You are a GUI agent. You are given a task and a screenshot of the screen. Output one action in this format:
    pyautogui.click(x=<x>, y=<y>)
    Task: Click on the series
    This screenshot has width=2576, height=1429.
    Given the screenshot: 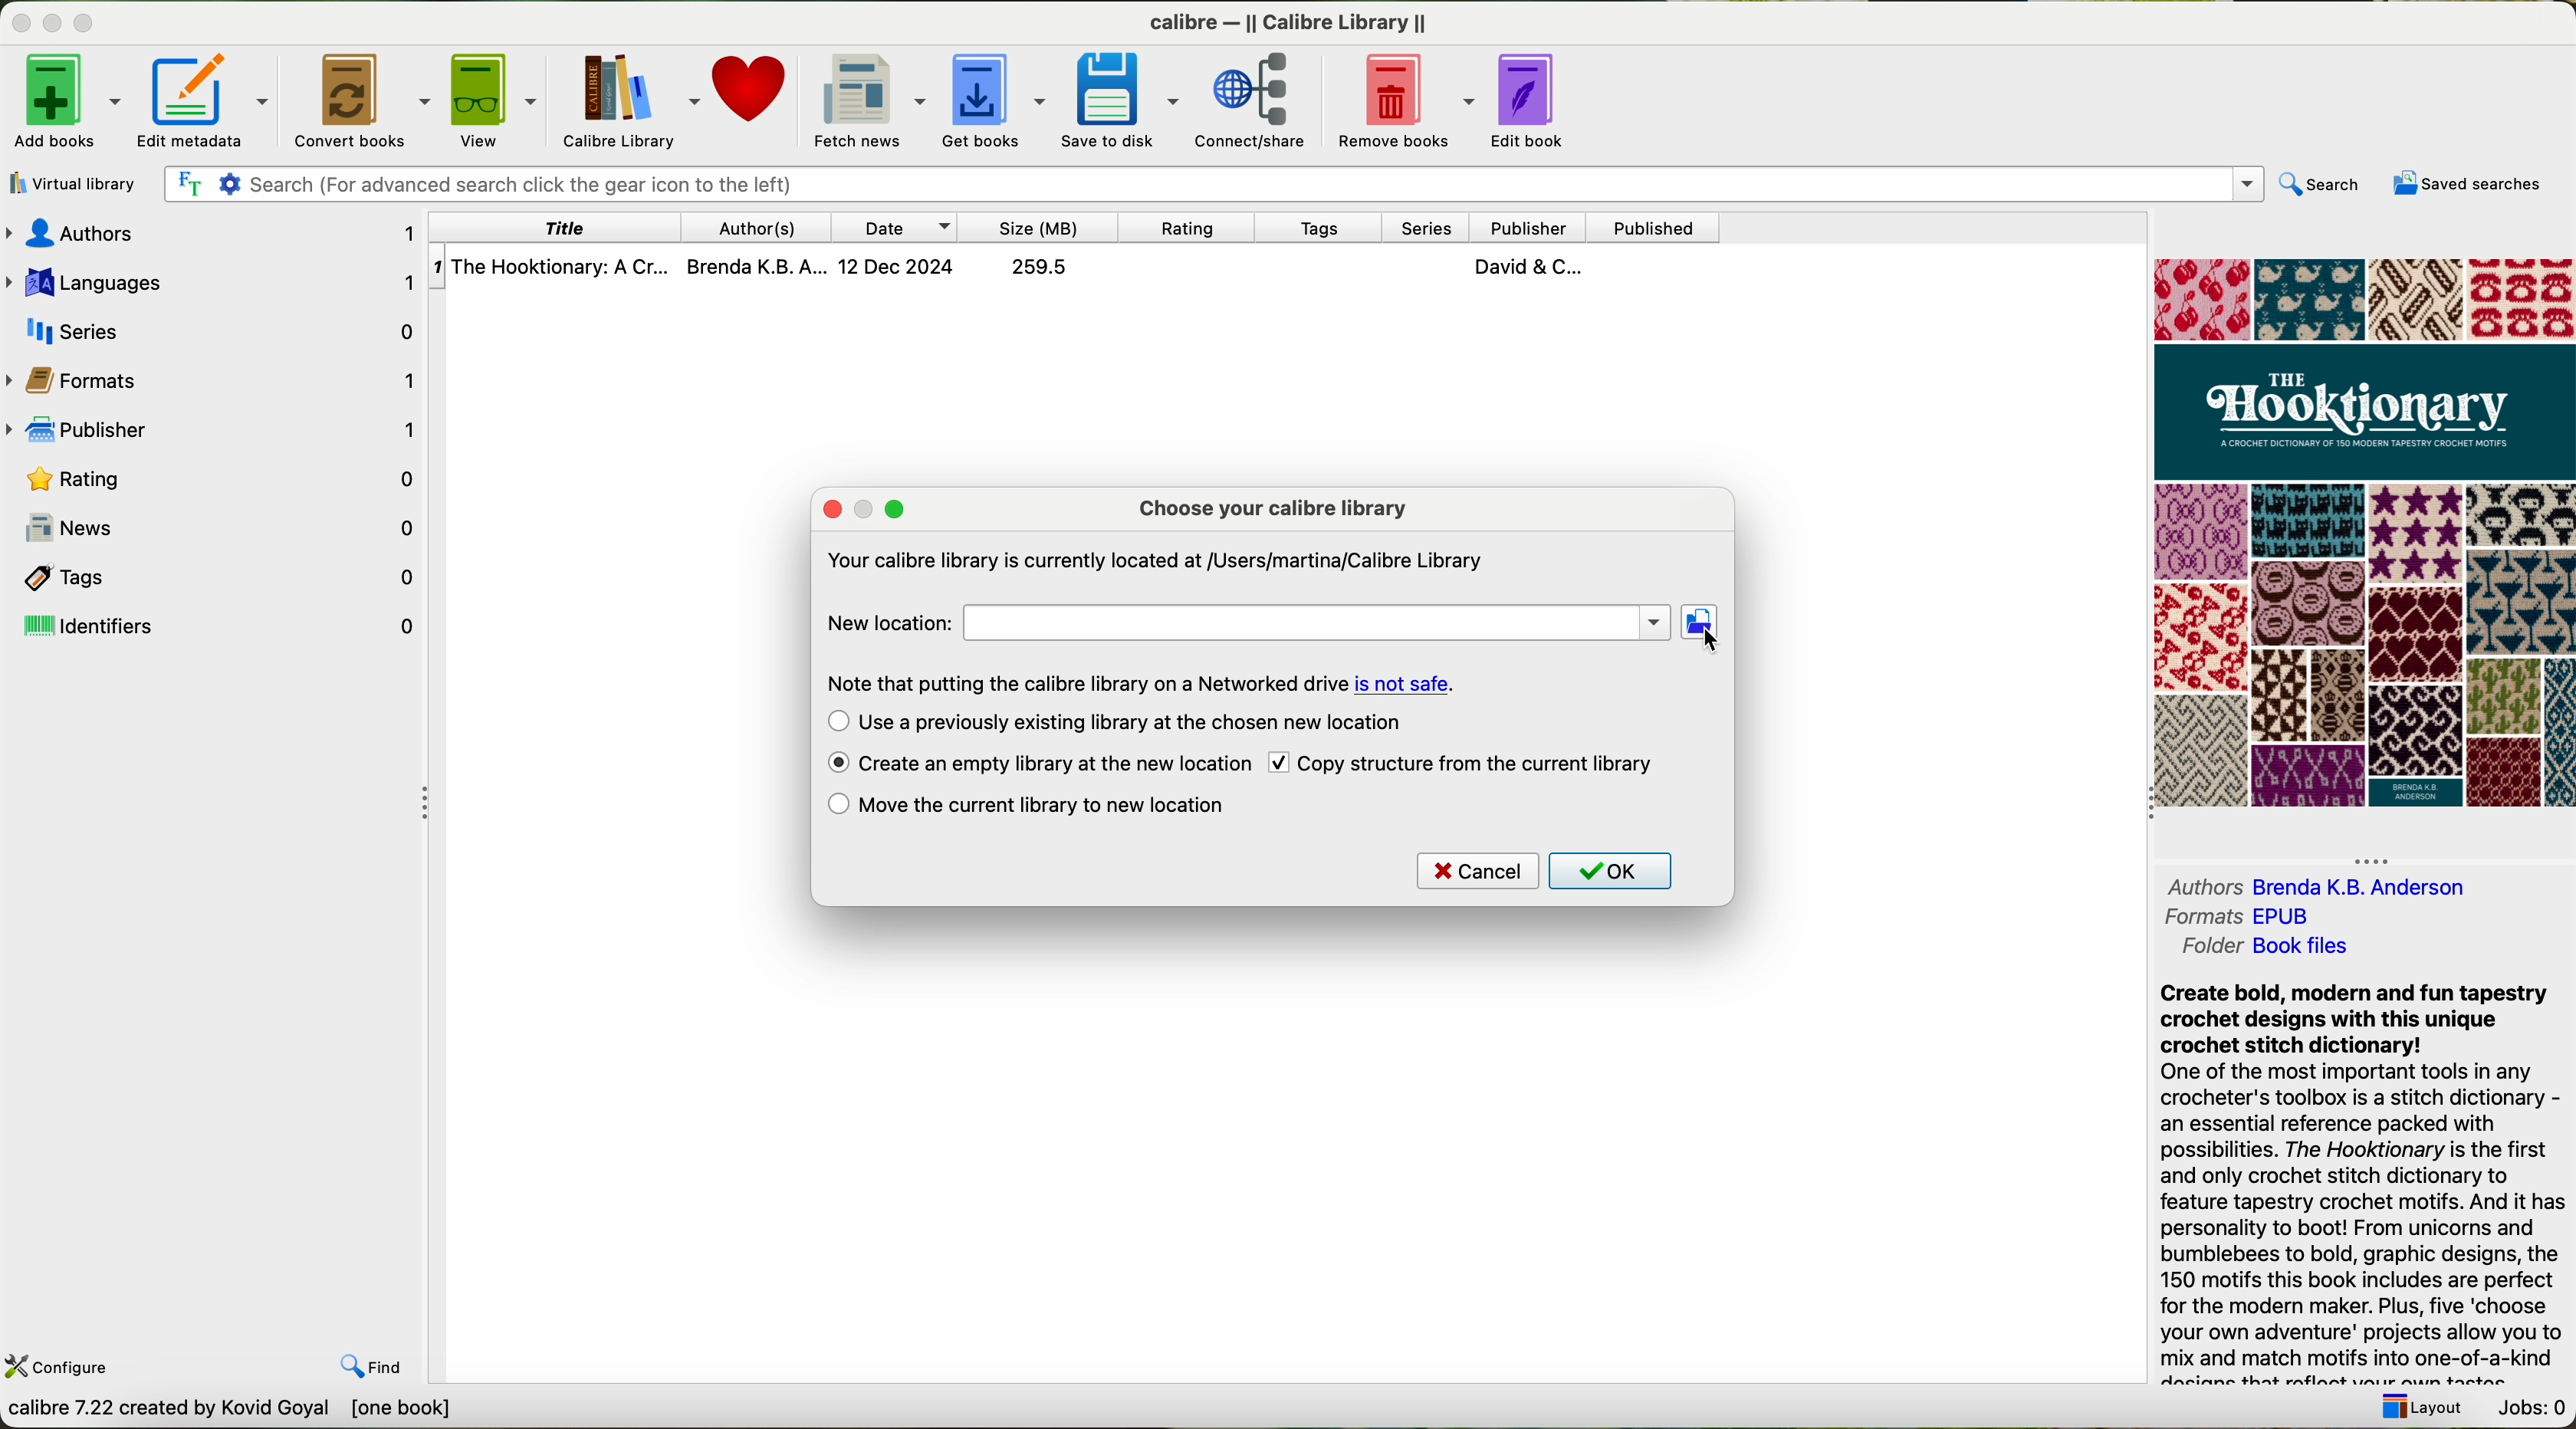 What is the action you would take?
    pyautogui.click(x=214, y=327)
    